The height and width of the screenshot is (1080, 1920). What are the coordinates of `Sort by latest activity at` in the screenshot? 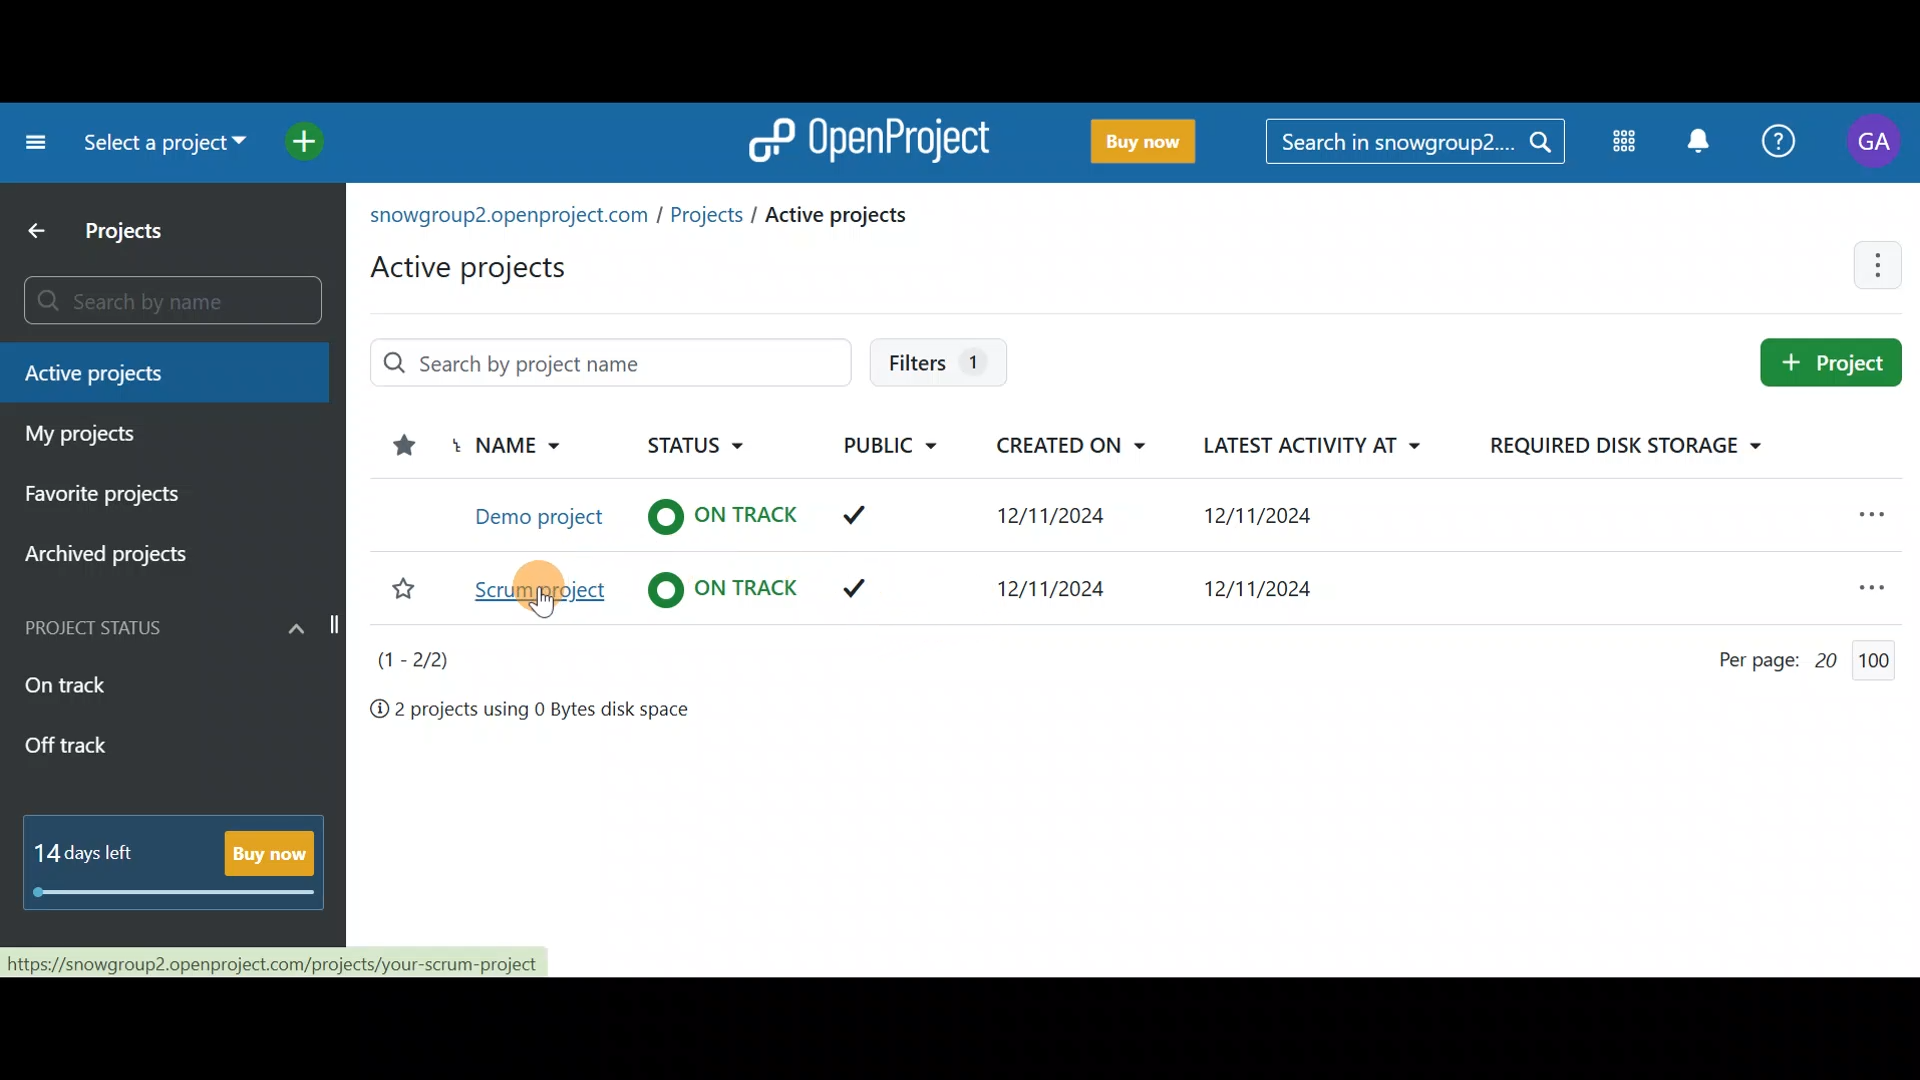 It's located at (1316, 444).